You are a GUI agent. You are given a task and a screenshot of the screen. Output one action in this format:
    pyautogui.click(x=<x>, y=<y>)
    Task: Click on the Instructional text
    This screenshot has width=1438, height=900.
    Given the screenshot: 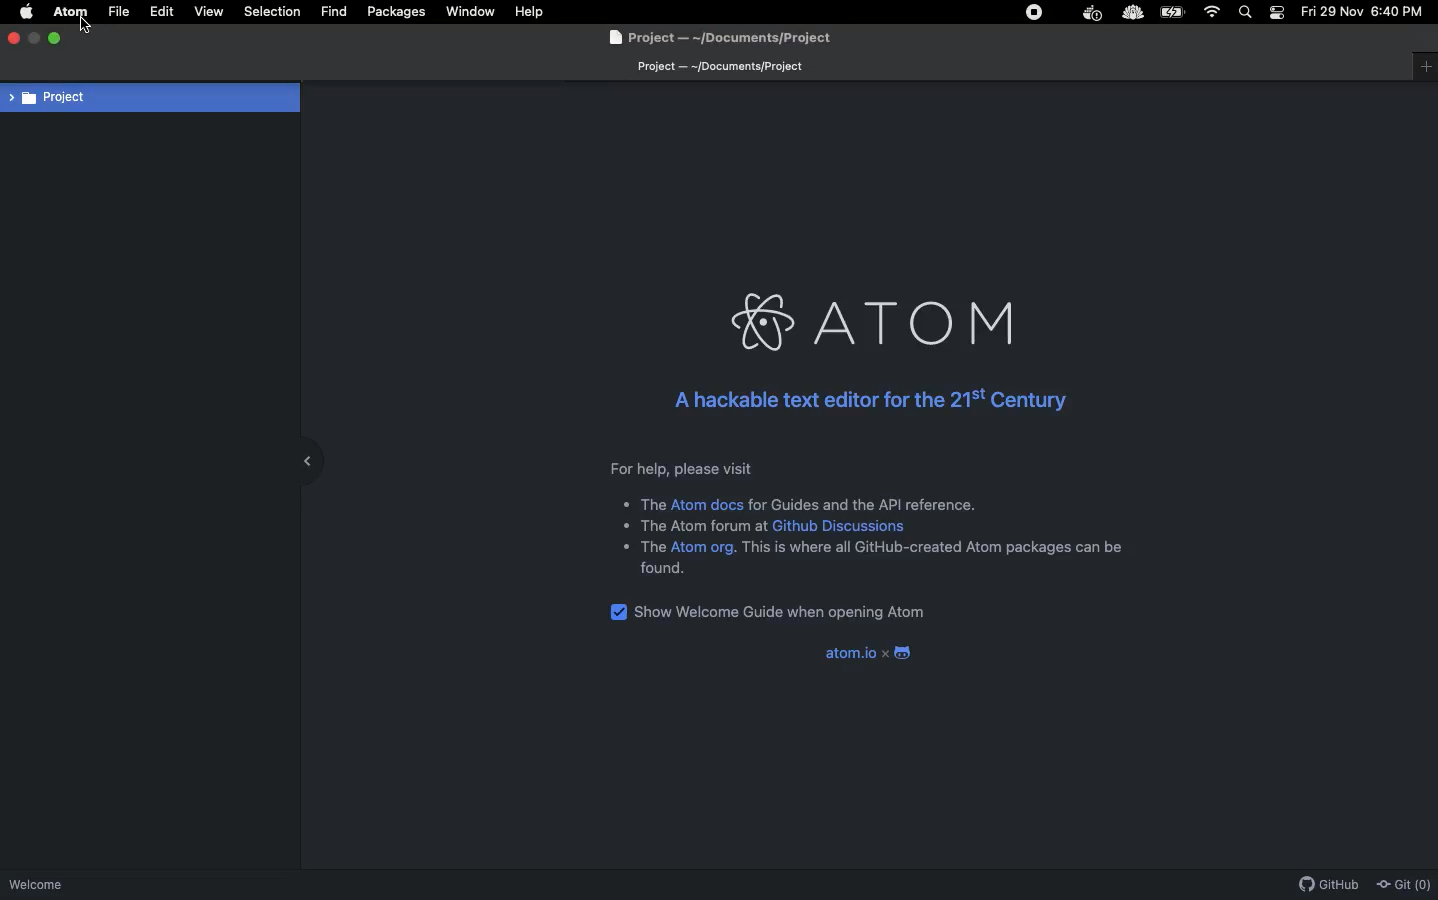 What is the action you would take?
    pyautogui.click(x=850, y=468)
    